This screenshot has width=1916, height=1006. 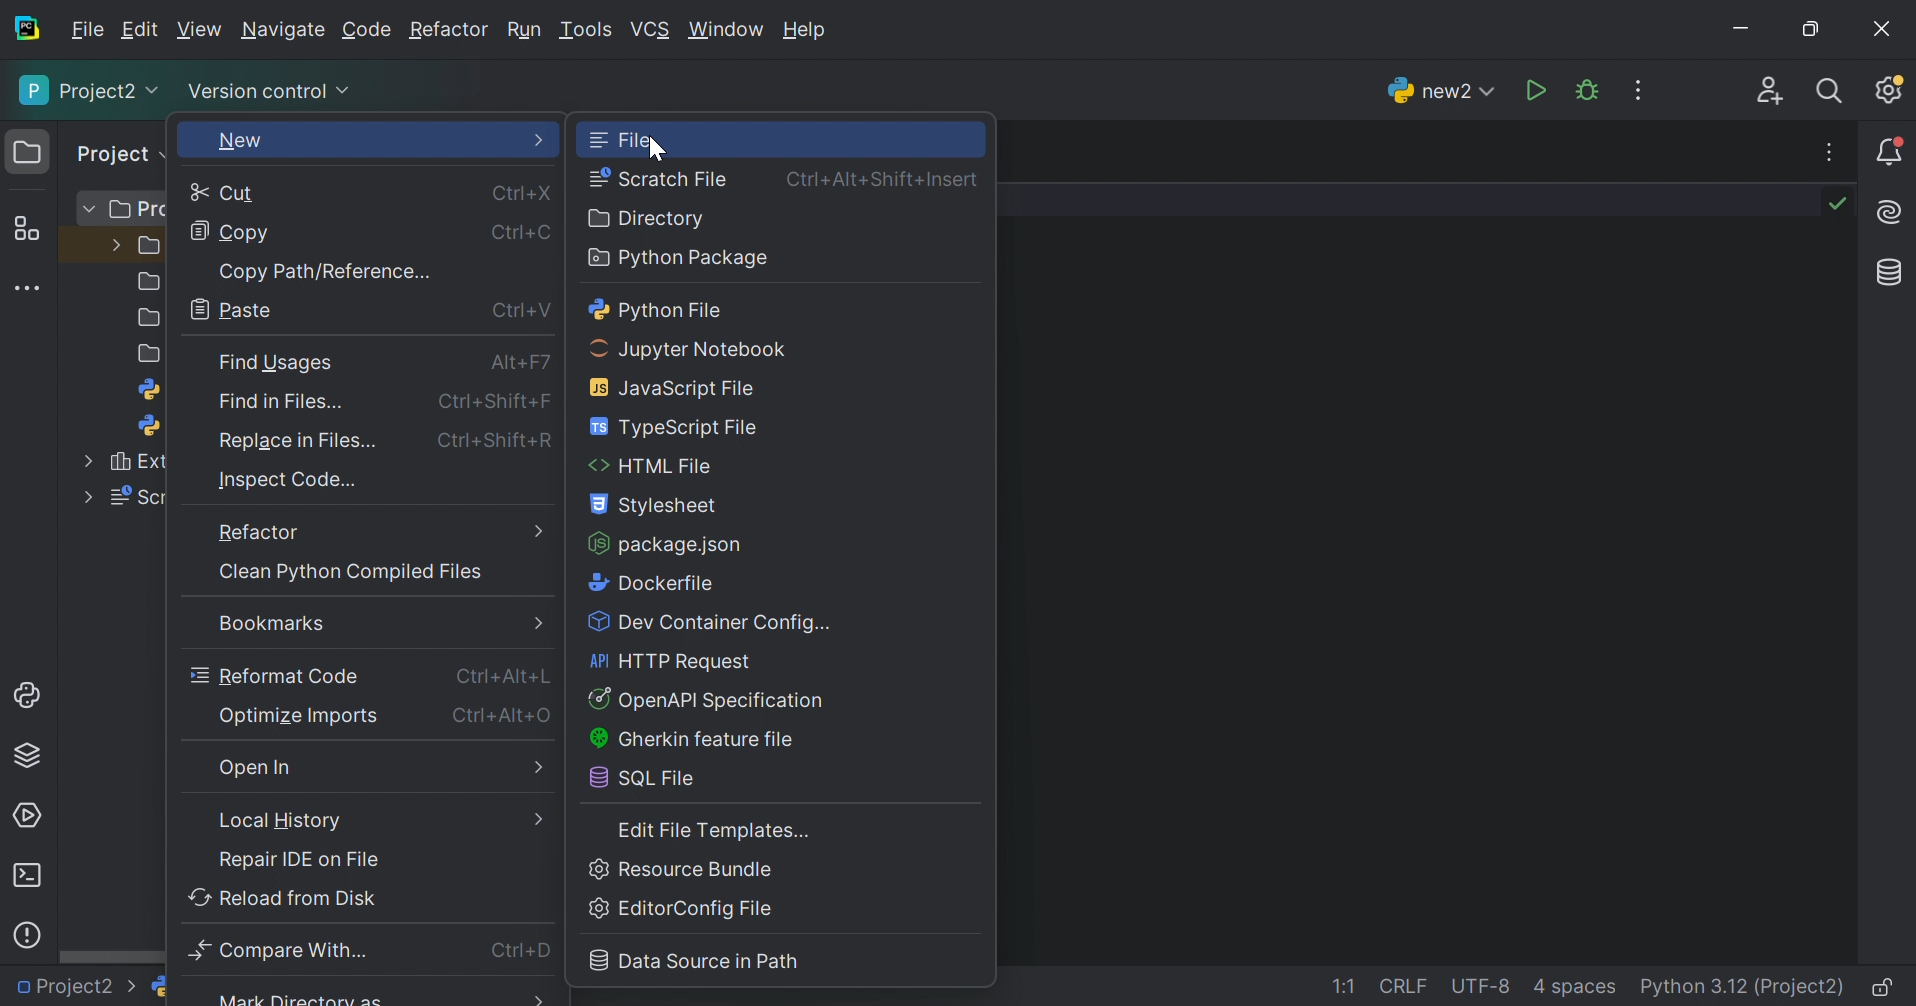 What do you see at coordinates (682, 869) in the screenshot?
I see `Resource bundle` at bounding box center [682, 869].